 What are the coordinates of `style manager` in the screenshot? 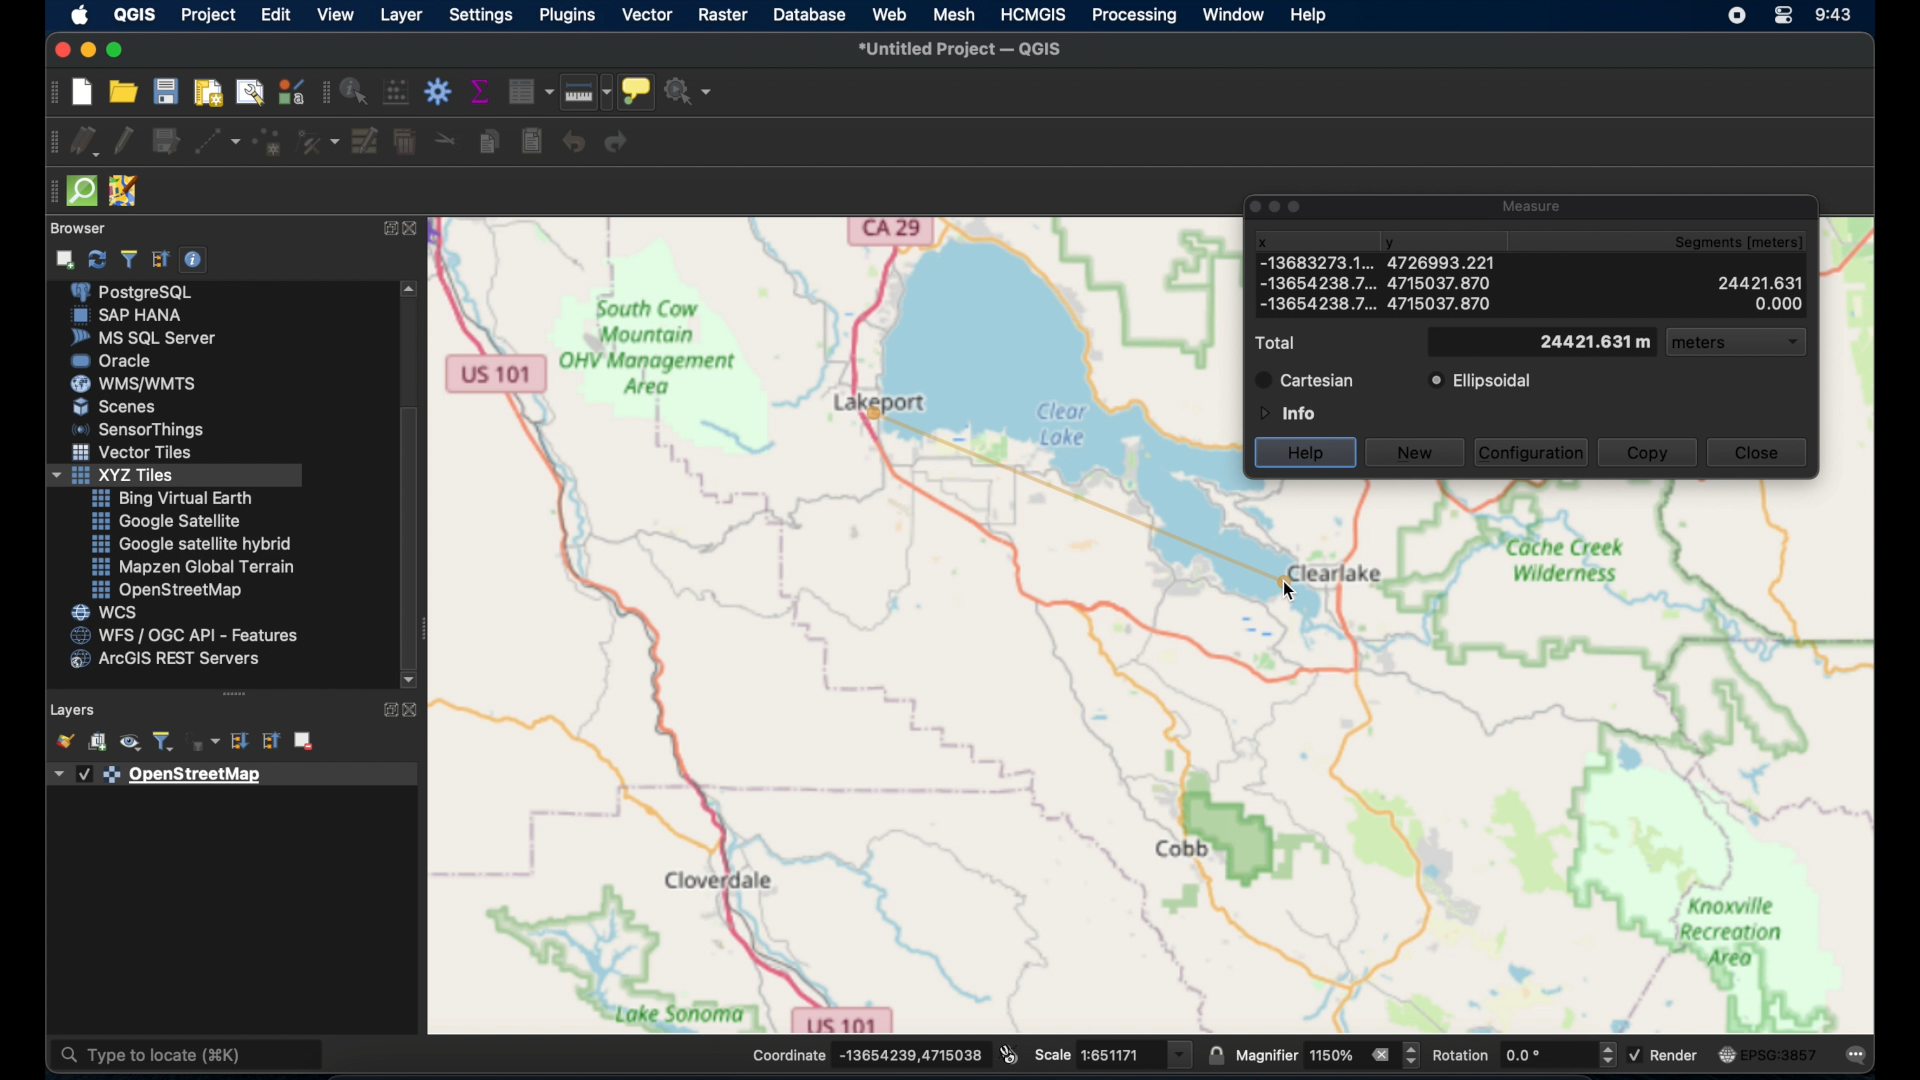 It's located at (319, 143).